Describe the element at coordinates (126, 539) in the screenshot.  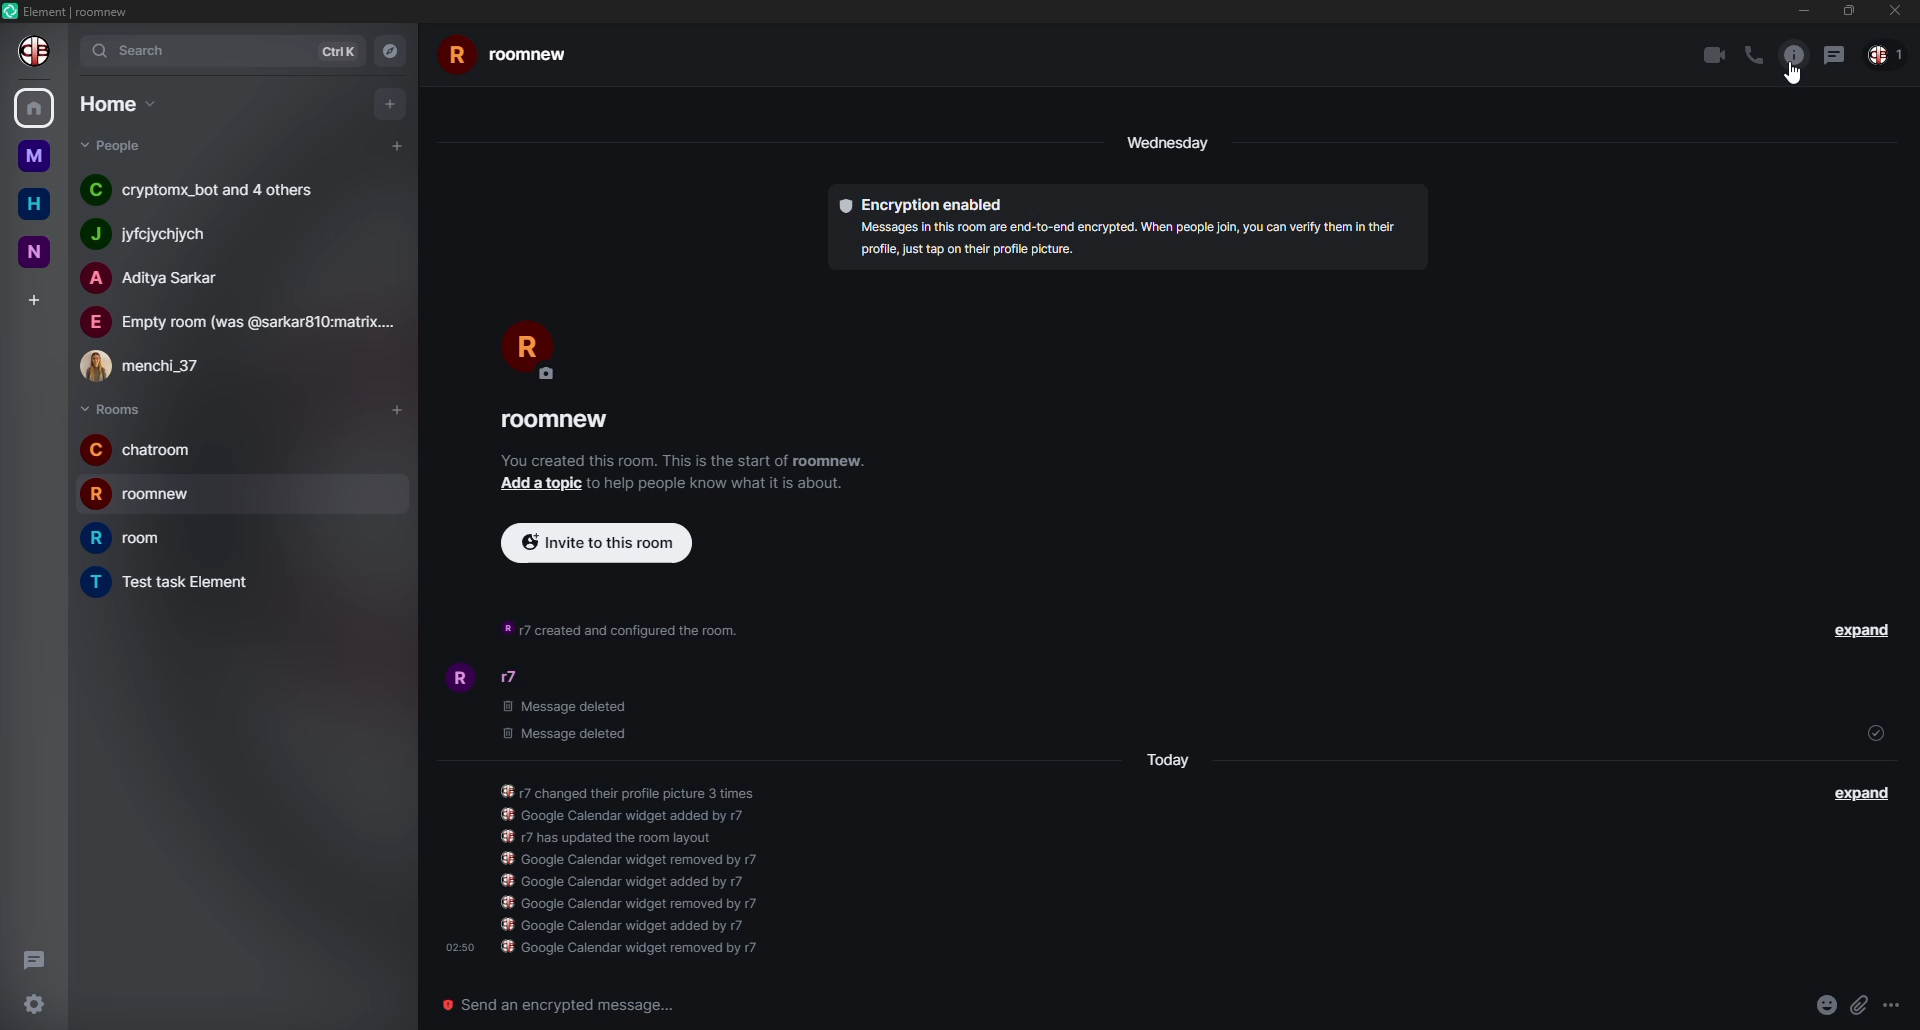
I see `room` at that location.